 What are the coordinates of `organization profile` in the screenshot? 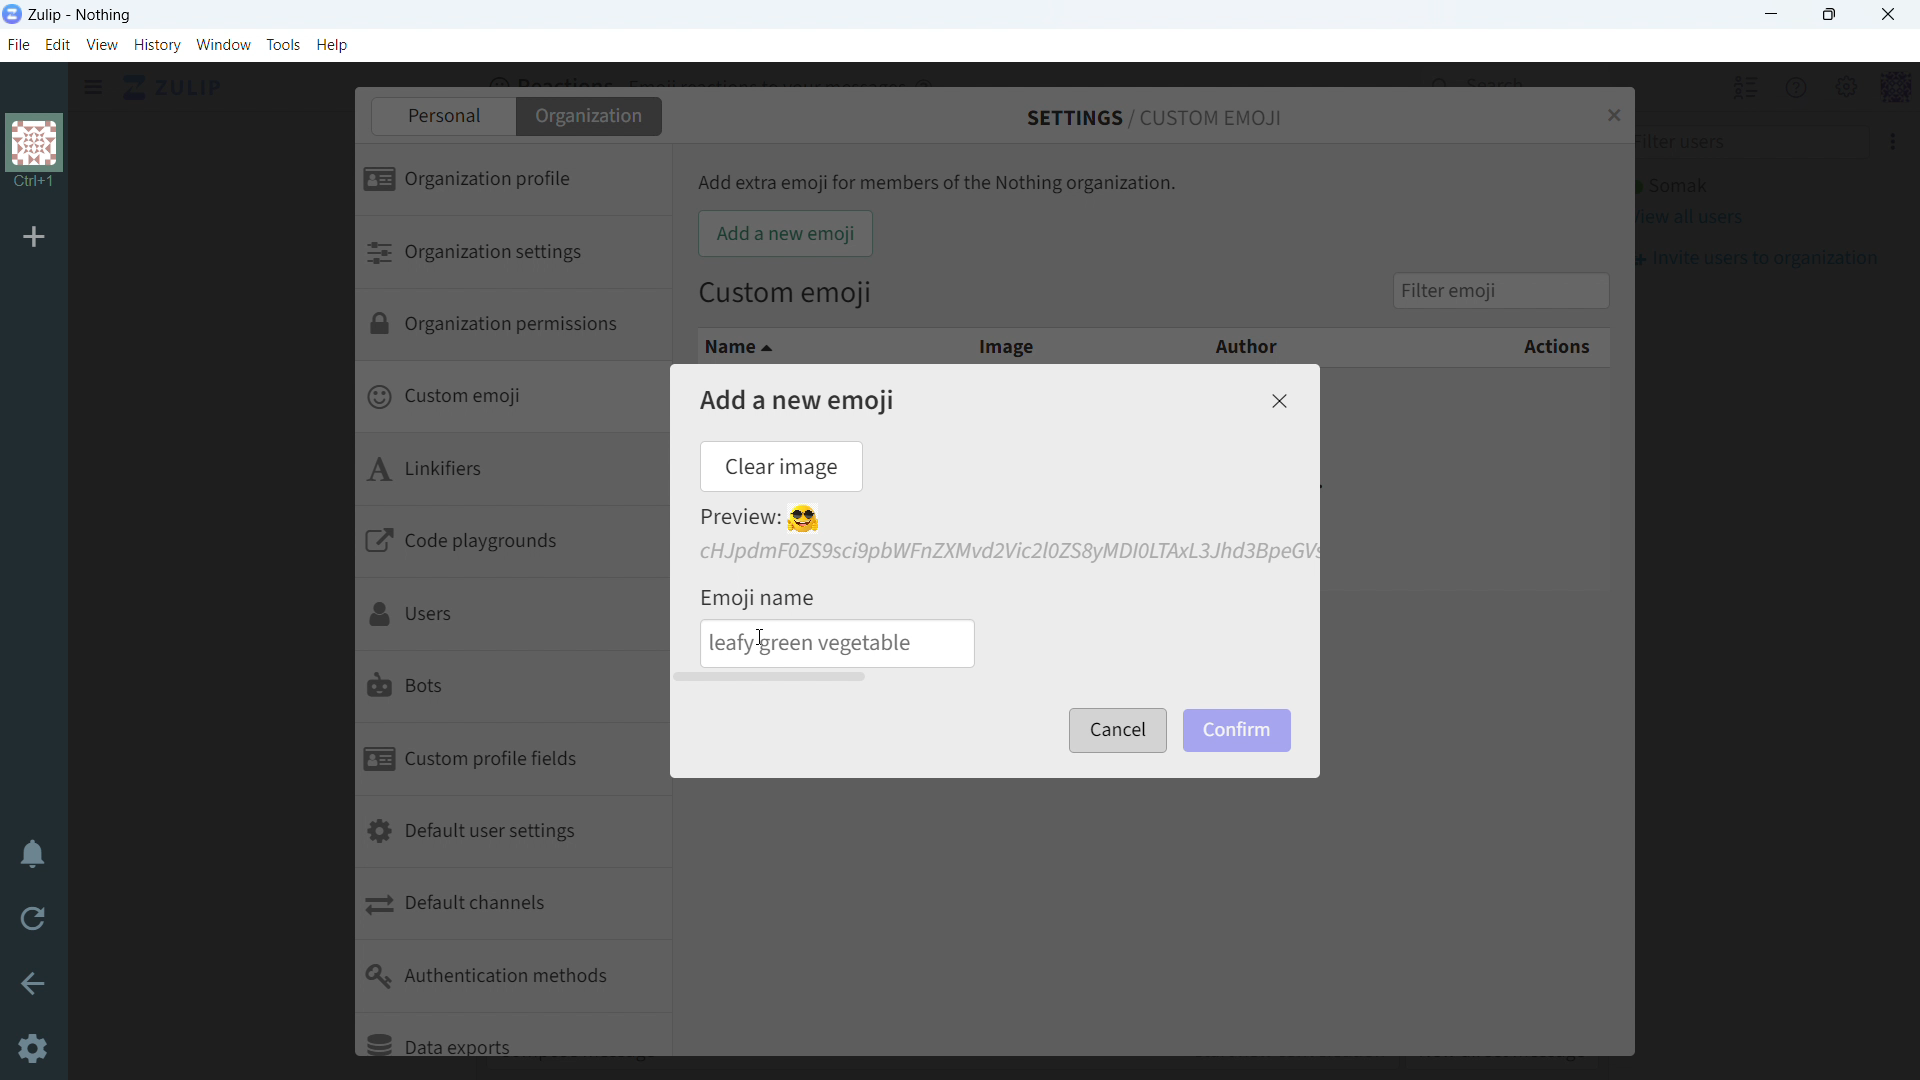 It's located at (512, 181).